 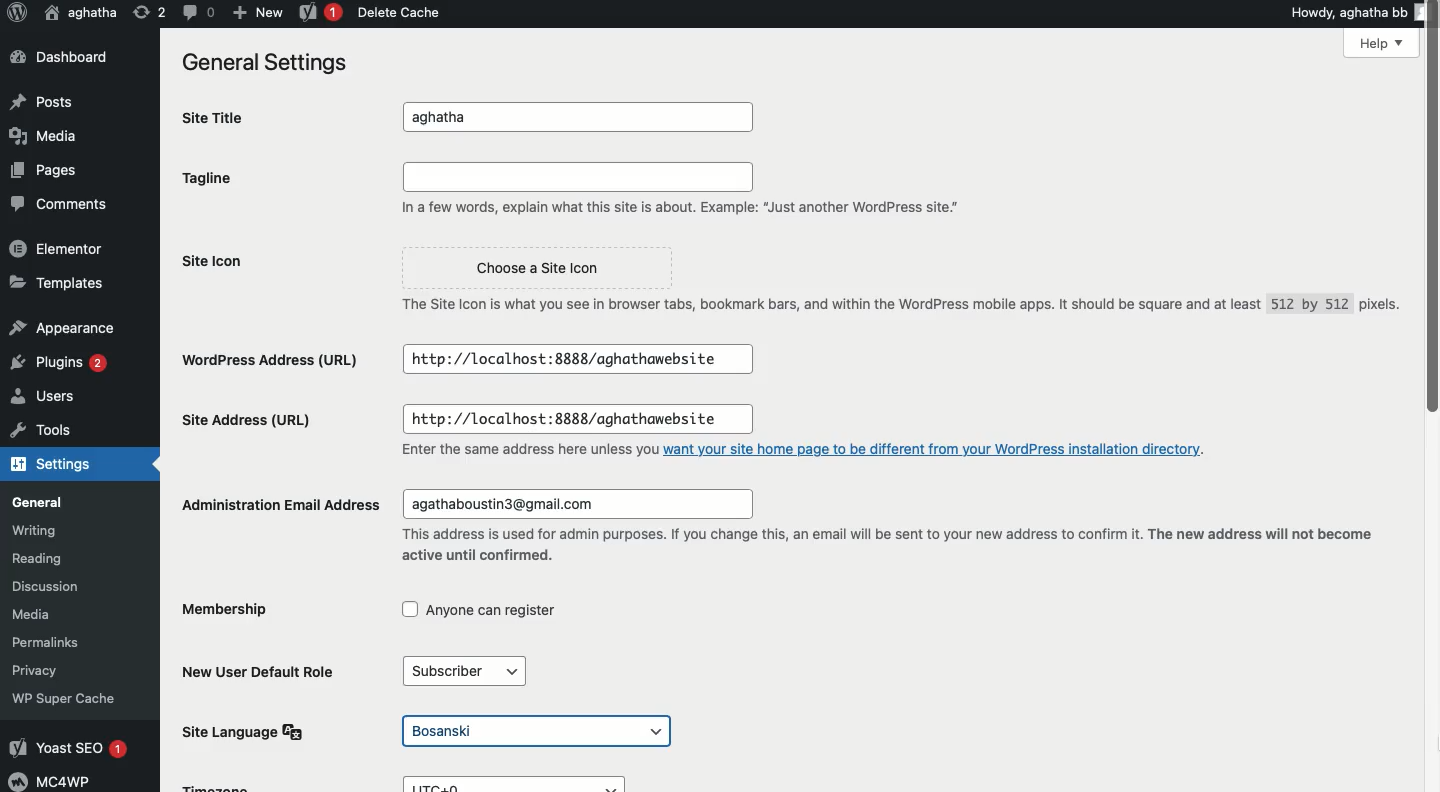 I want to click on Yoast SEO, so click(x=72, y=749).